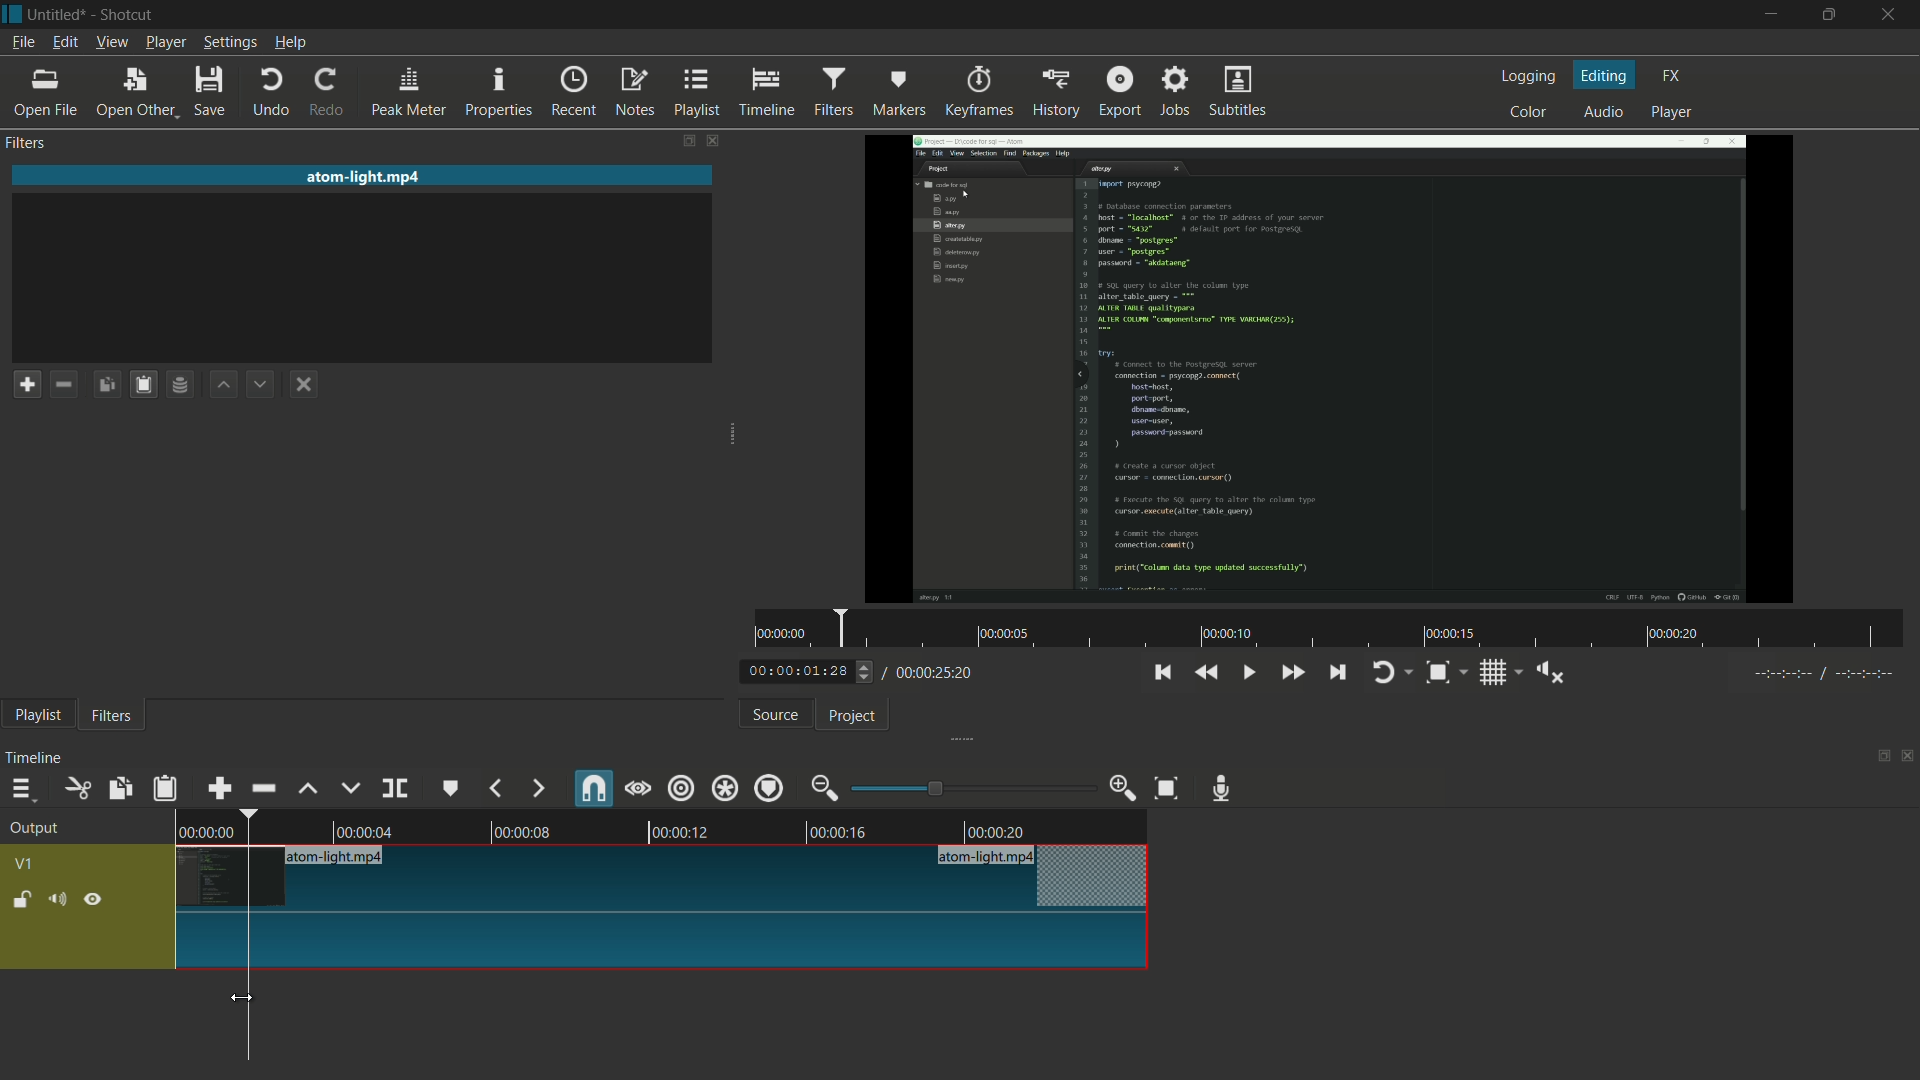  What do you see at coordinates (577, 92) in the screenshot?
I see `recent` at bounding box center [577, 92].